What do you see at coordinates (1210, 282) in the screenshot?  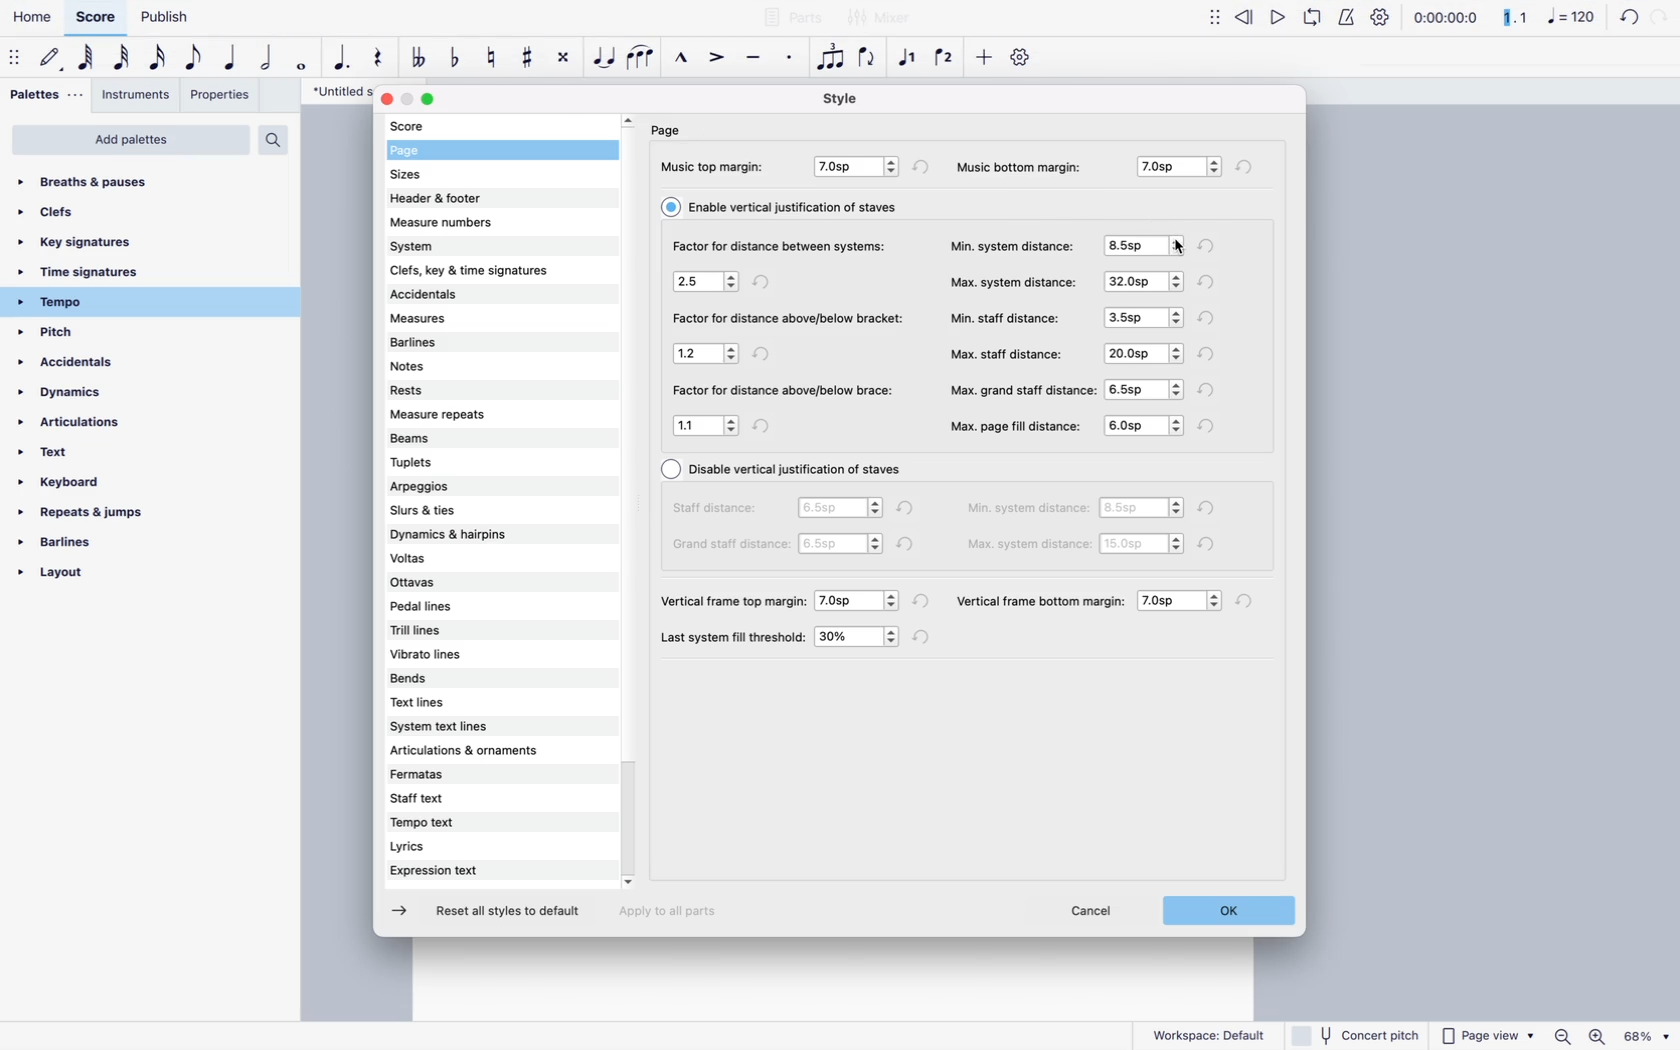 I see `refresh` at bounding box center [1210, 282].